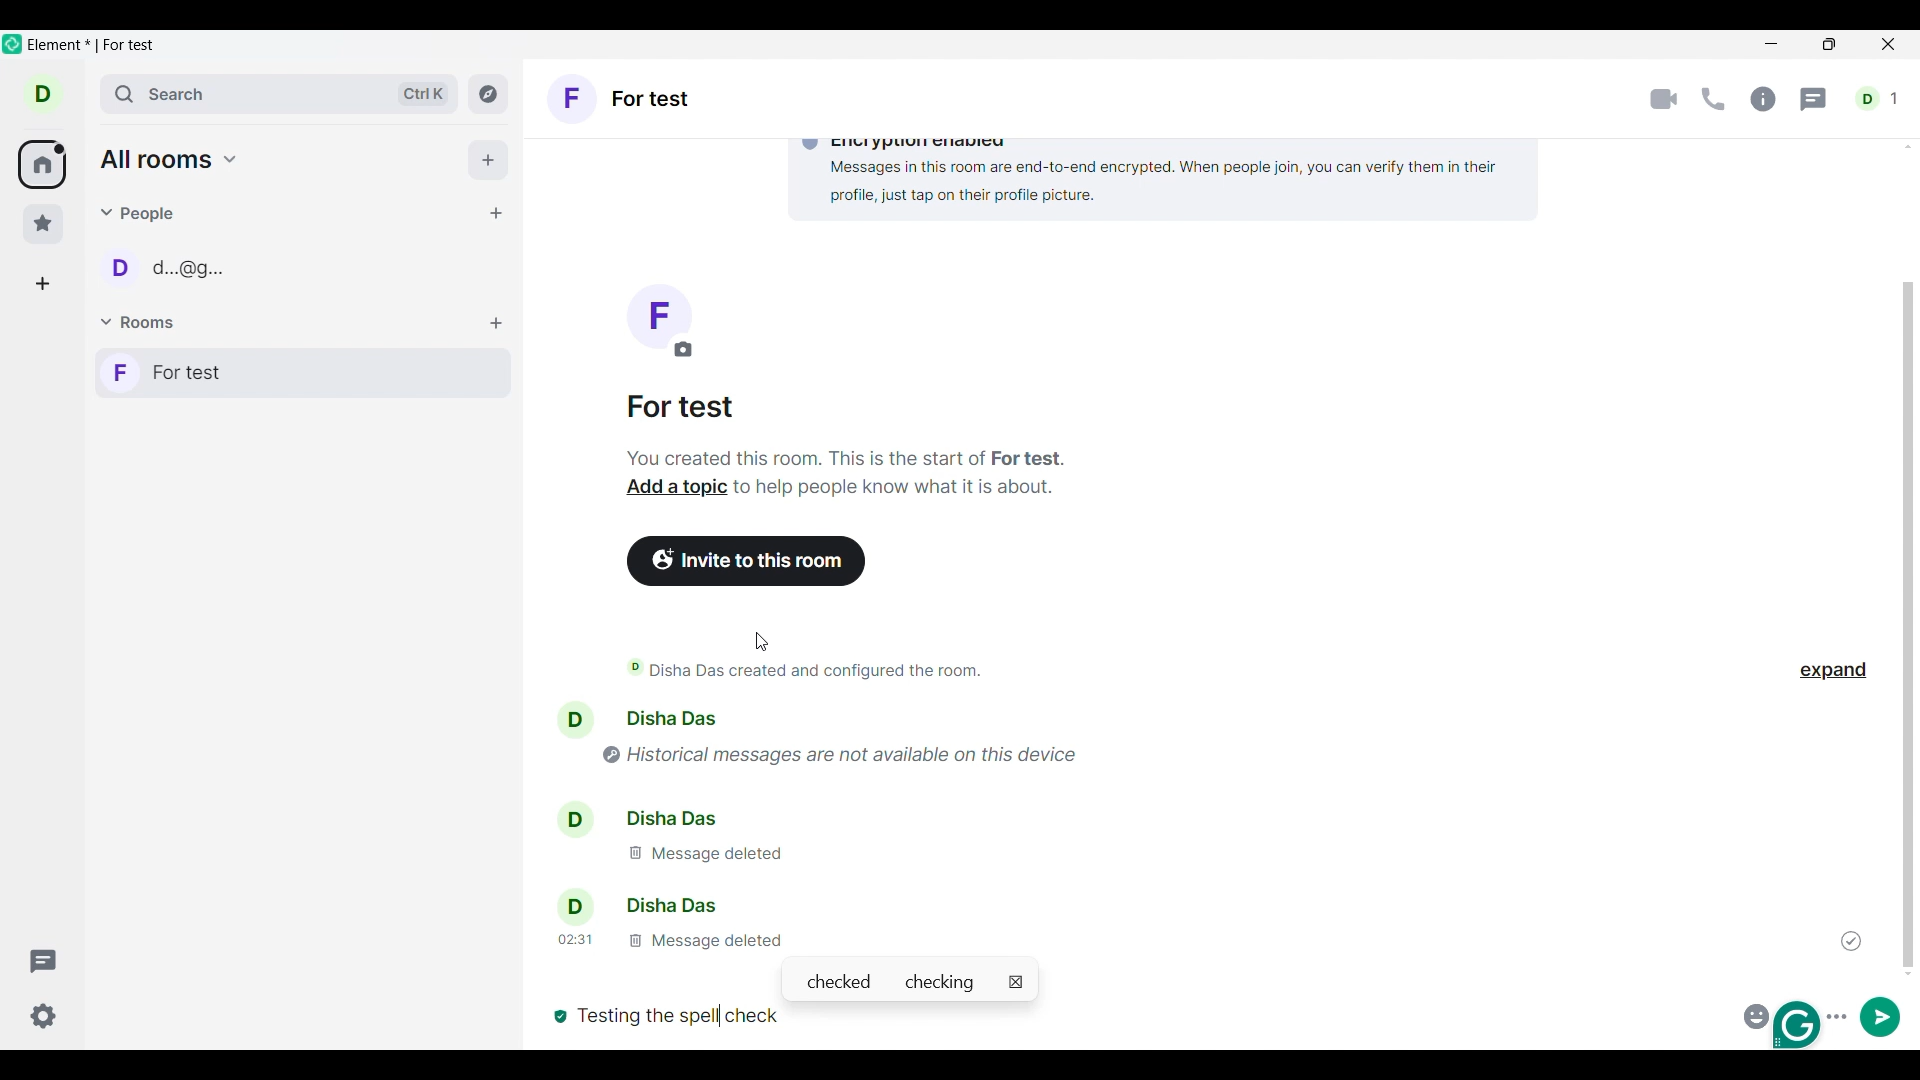 This screenshot has height=1080, width=1920. I want to click on testing the spell check, so click(688, 1015).